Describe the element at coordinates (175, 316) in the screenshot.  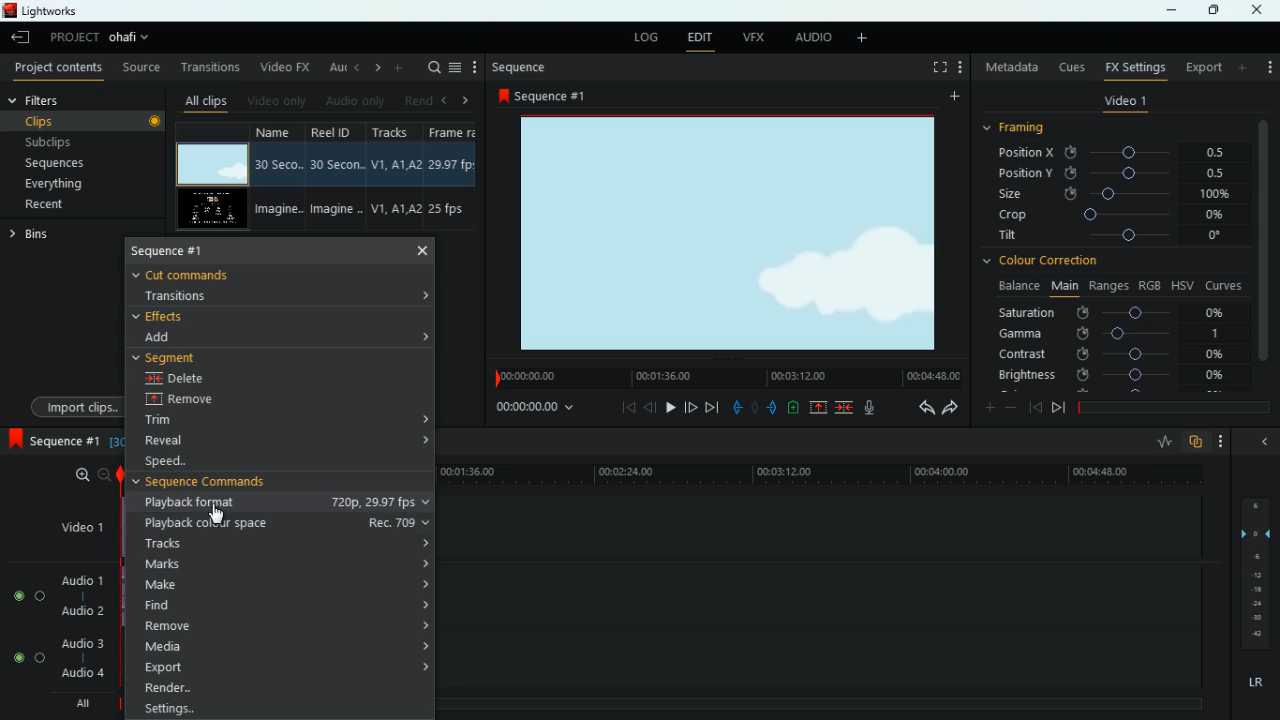
I see `effects` at that location.